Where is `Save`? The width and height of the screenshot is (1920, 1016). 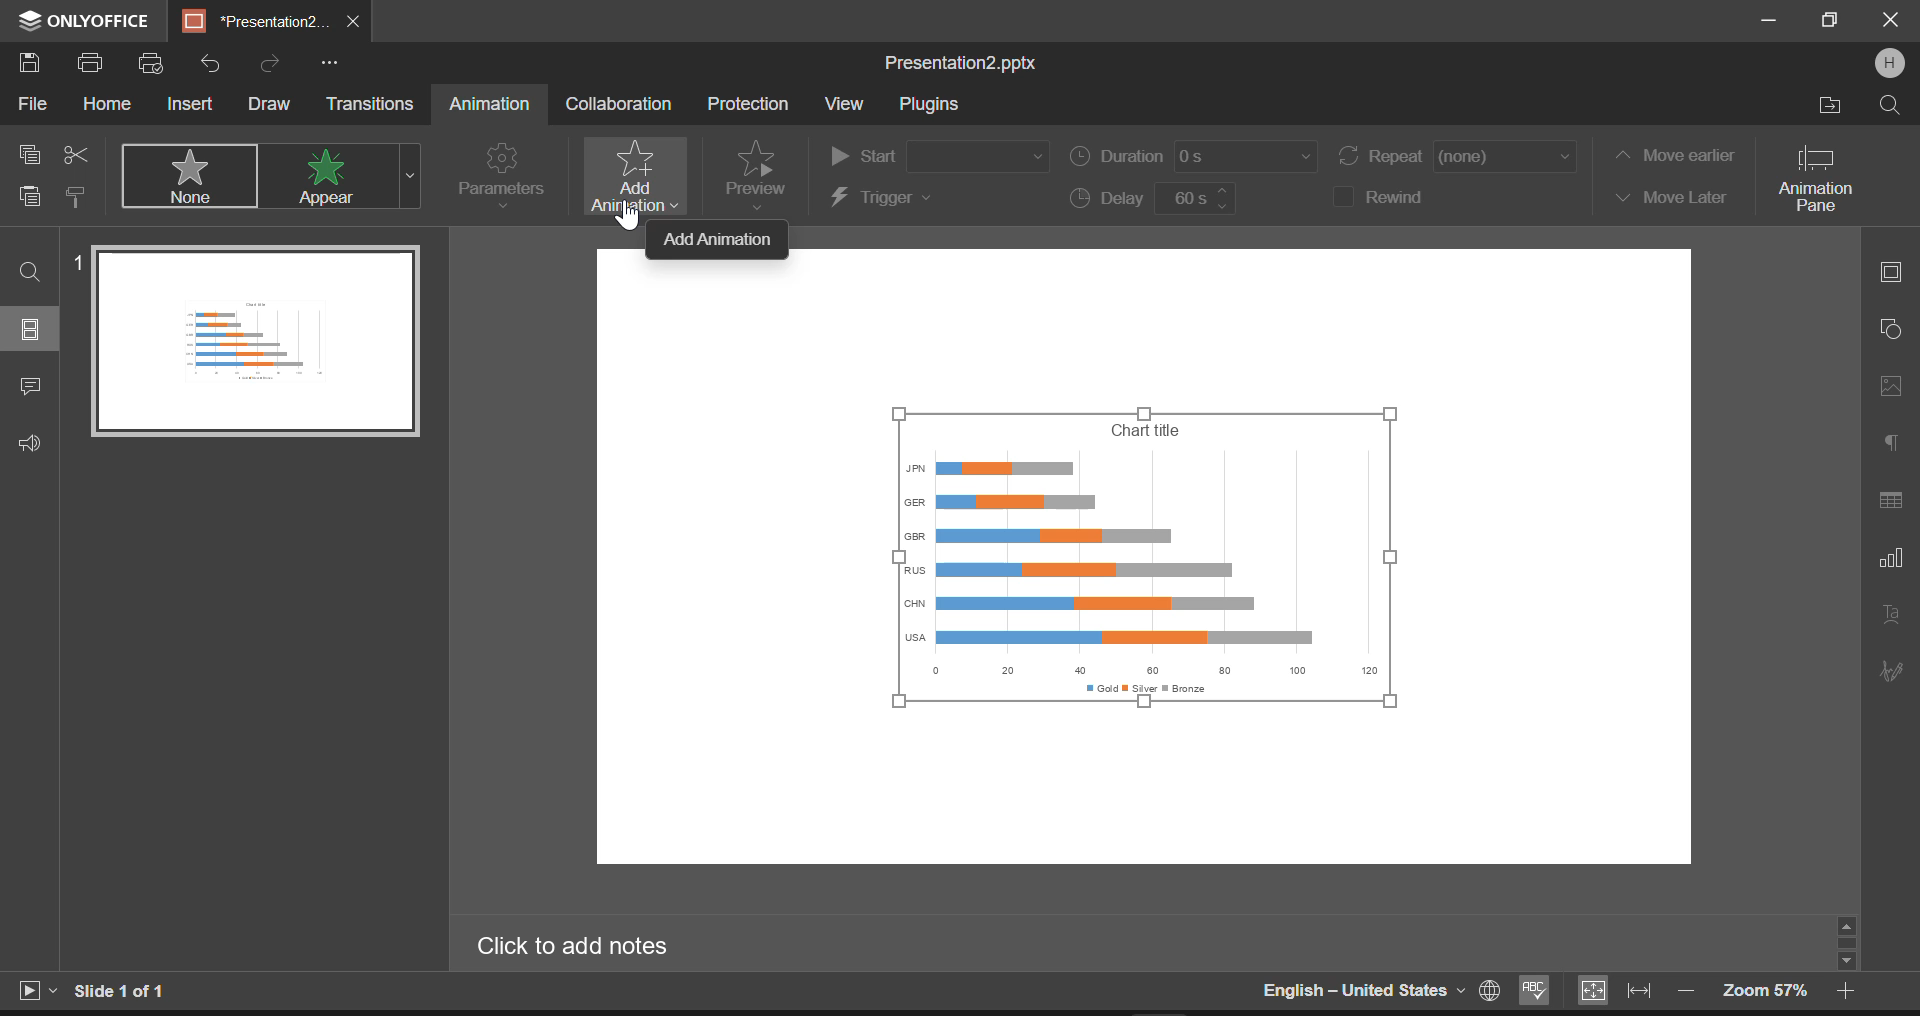 Save is located at coordinates (34, 64).